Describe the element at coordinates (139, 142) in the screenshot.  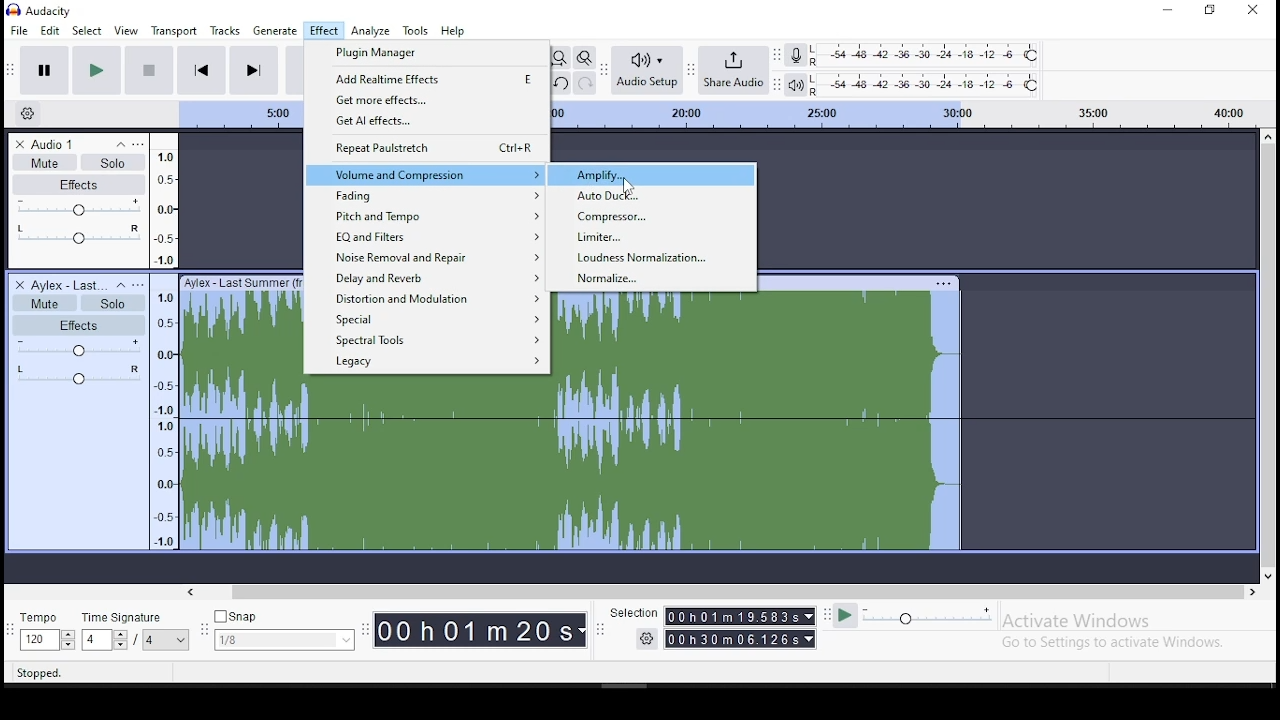
I see `open menu` at that location.